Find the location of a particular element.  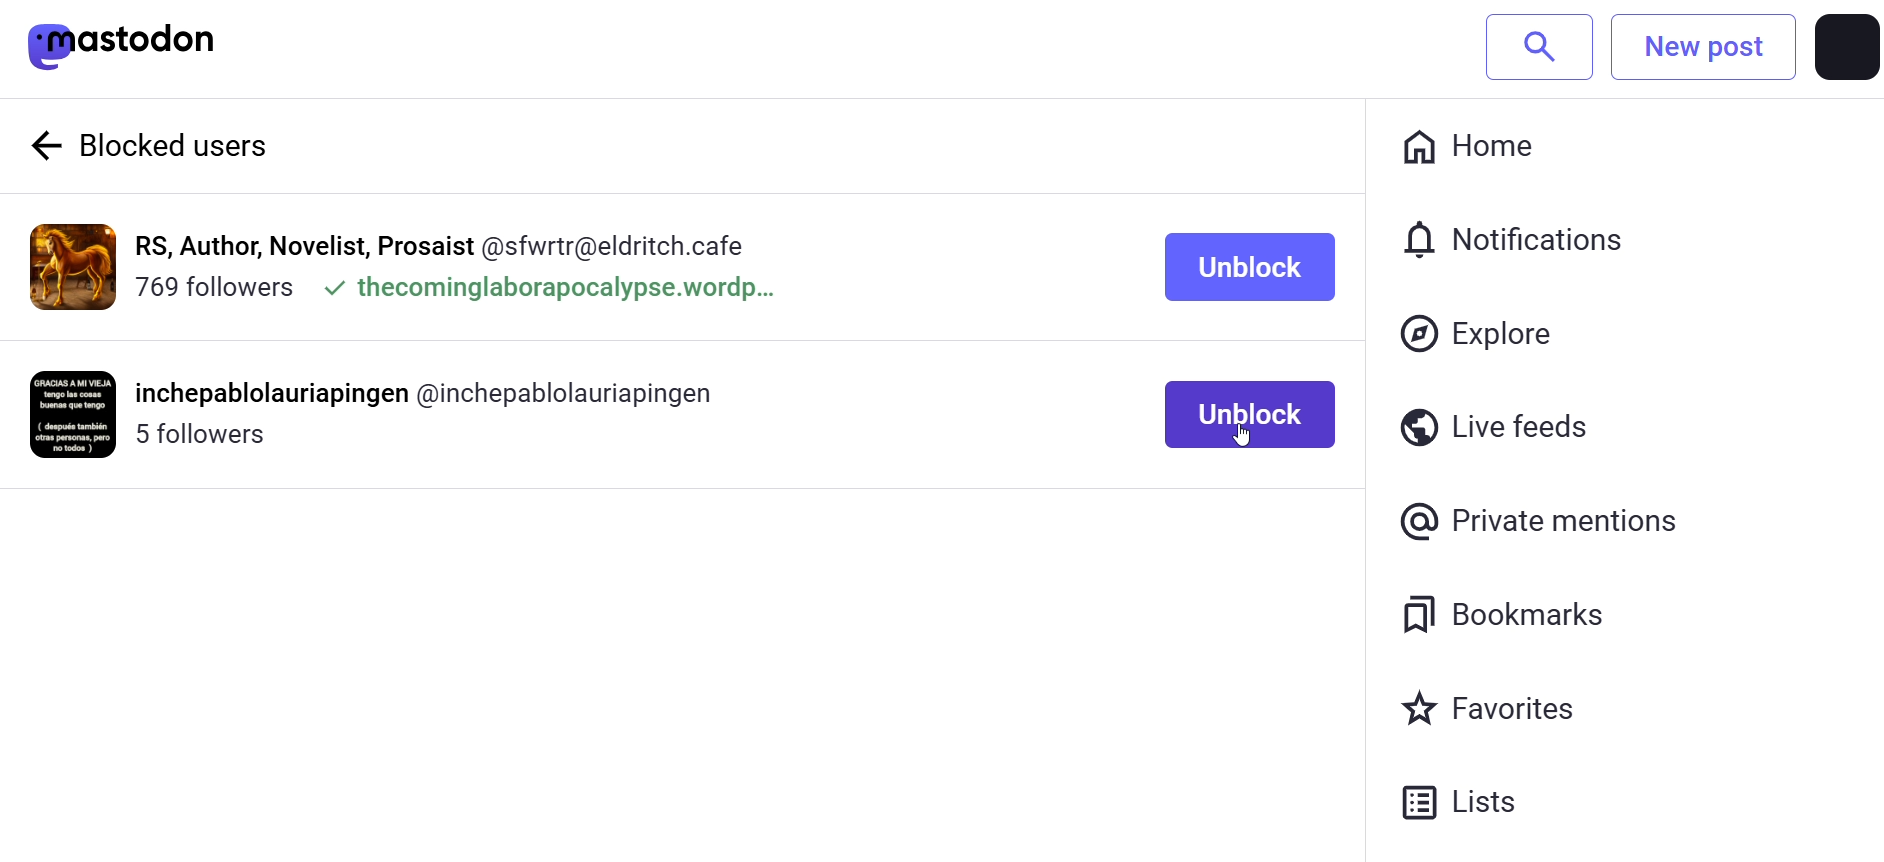

back is located at coordinates (43, 144).